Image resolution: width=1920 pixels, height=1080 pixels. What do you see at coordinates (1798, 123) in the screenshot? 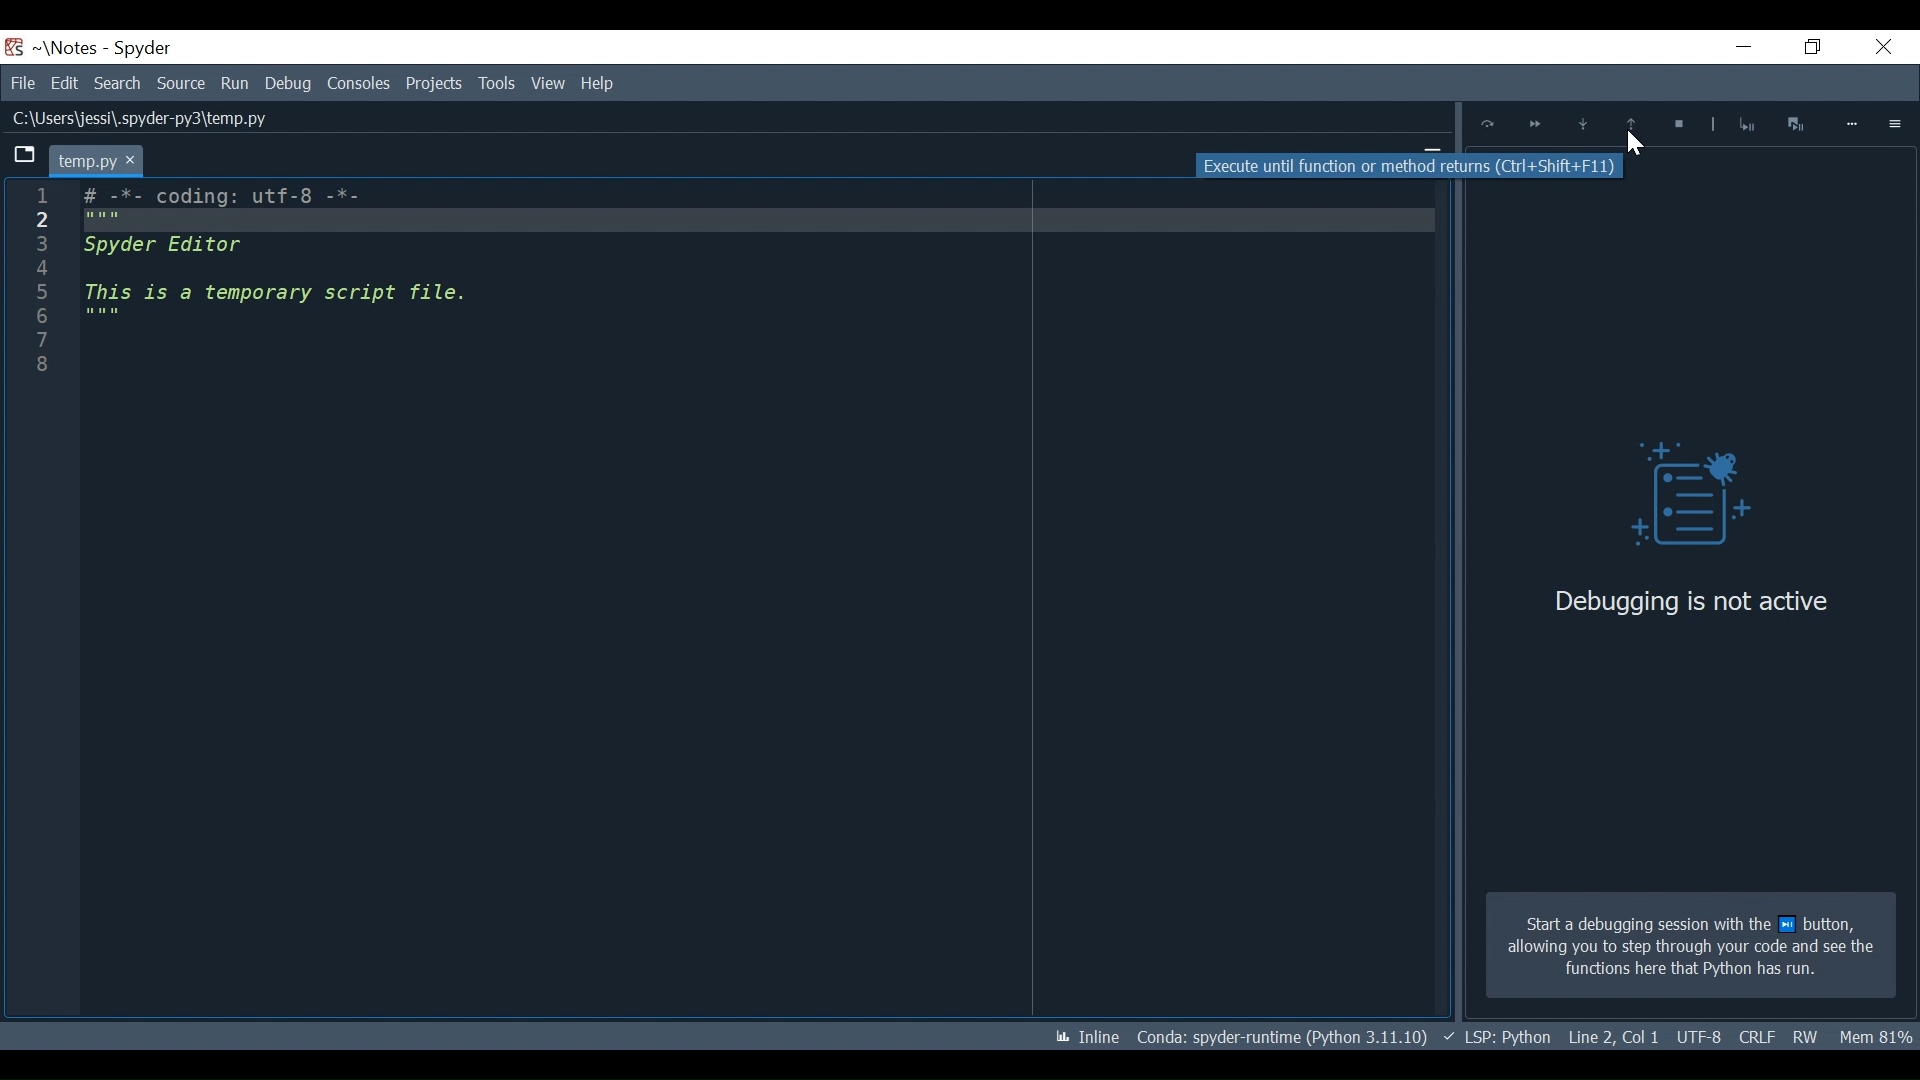
I see `Interrupt execution and start the debugger` at bounding box center [1798, 123].